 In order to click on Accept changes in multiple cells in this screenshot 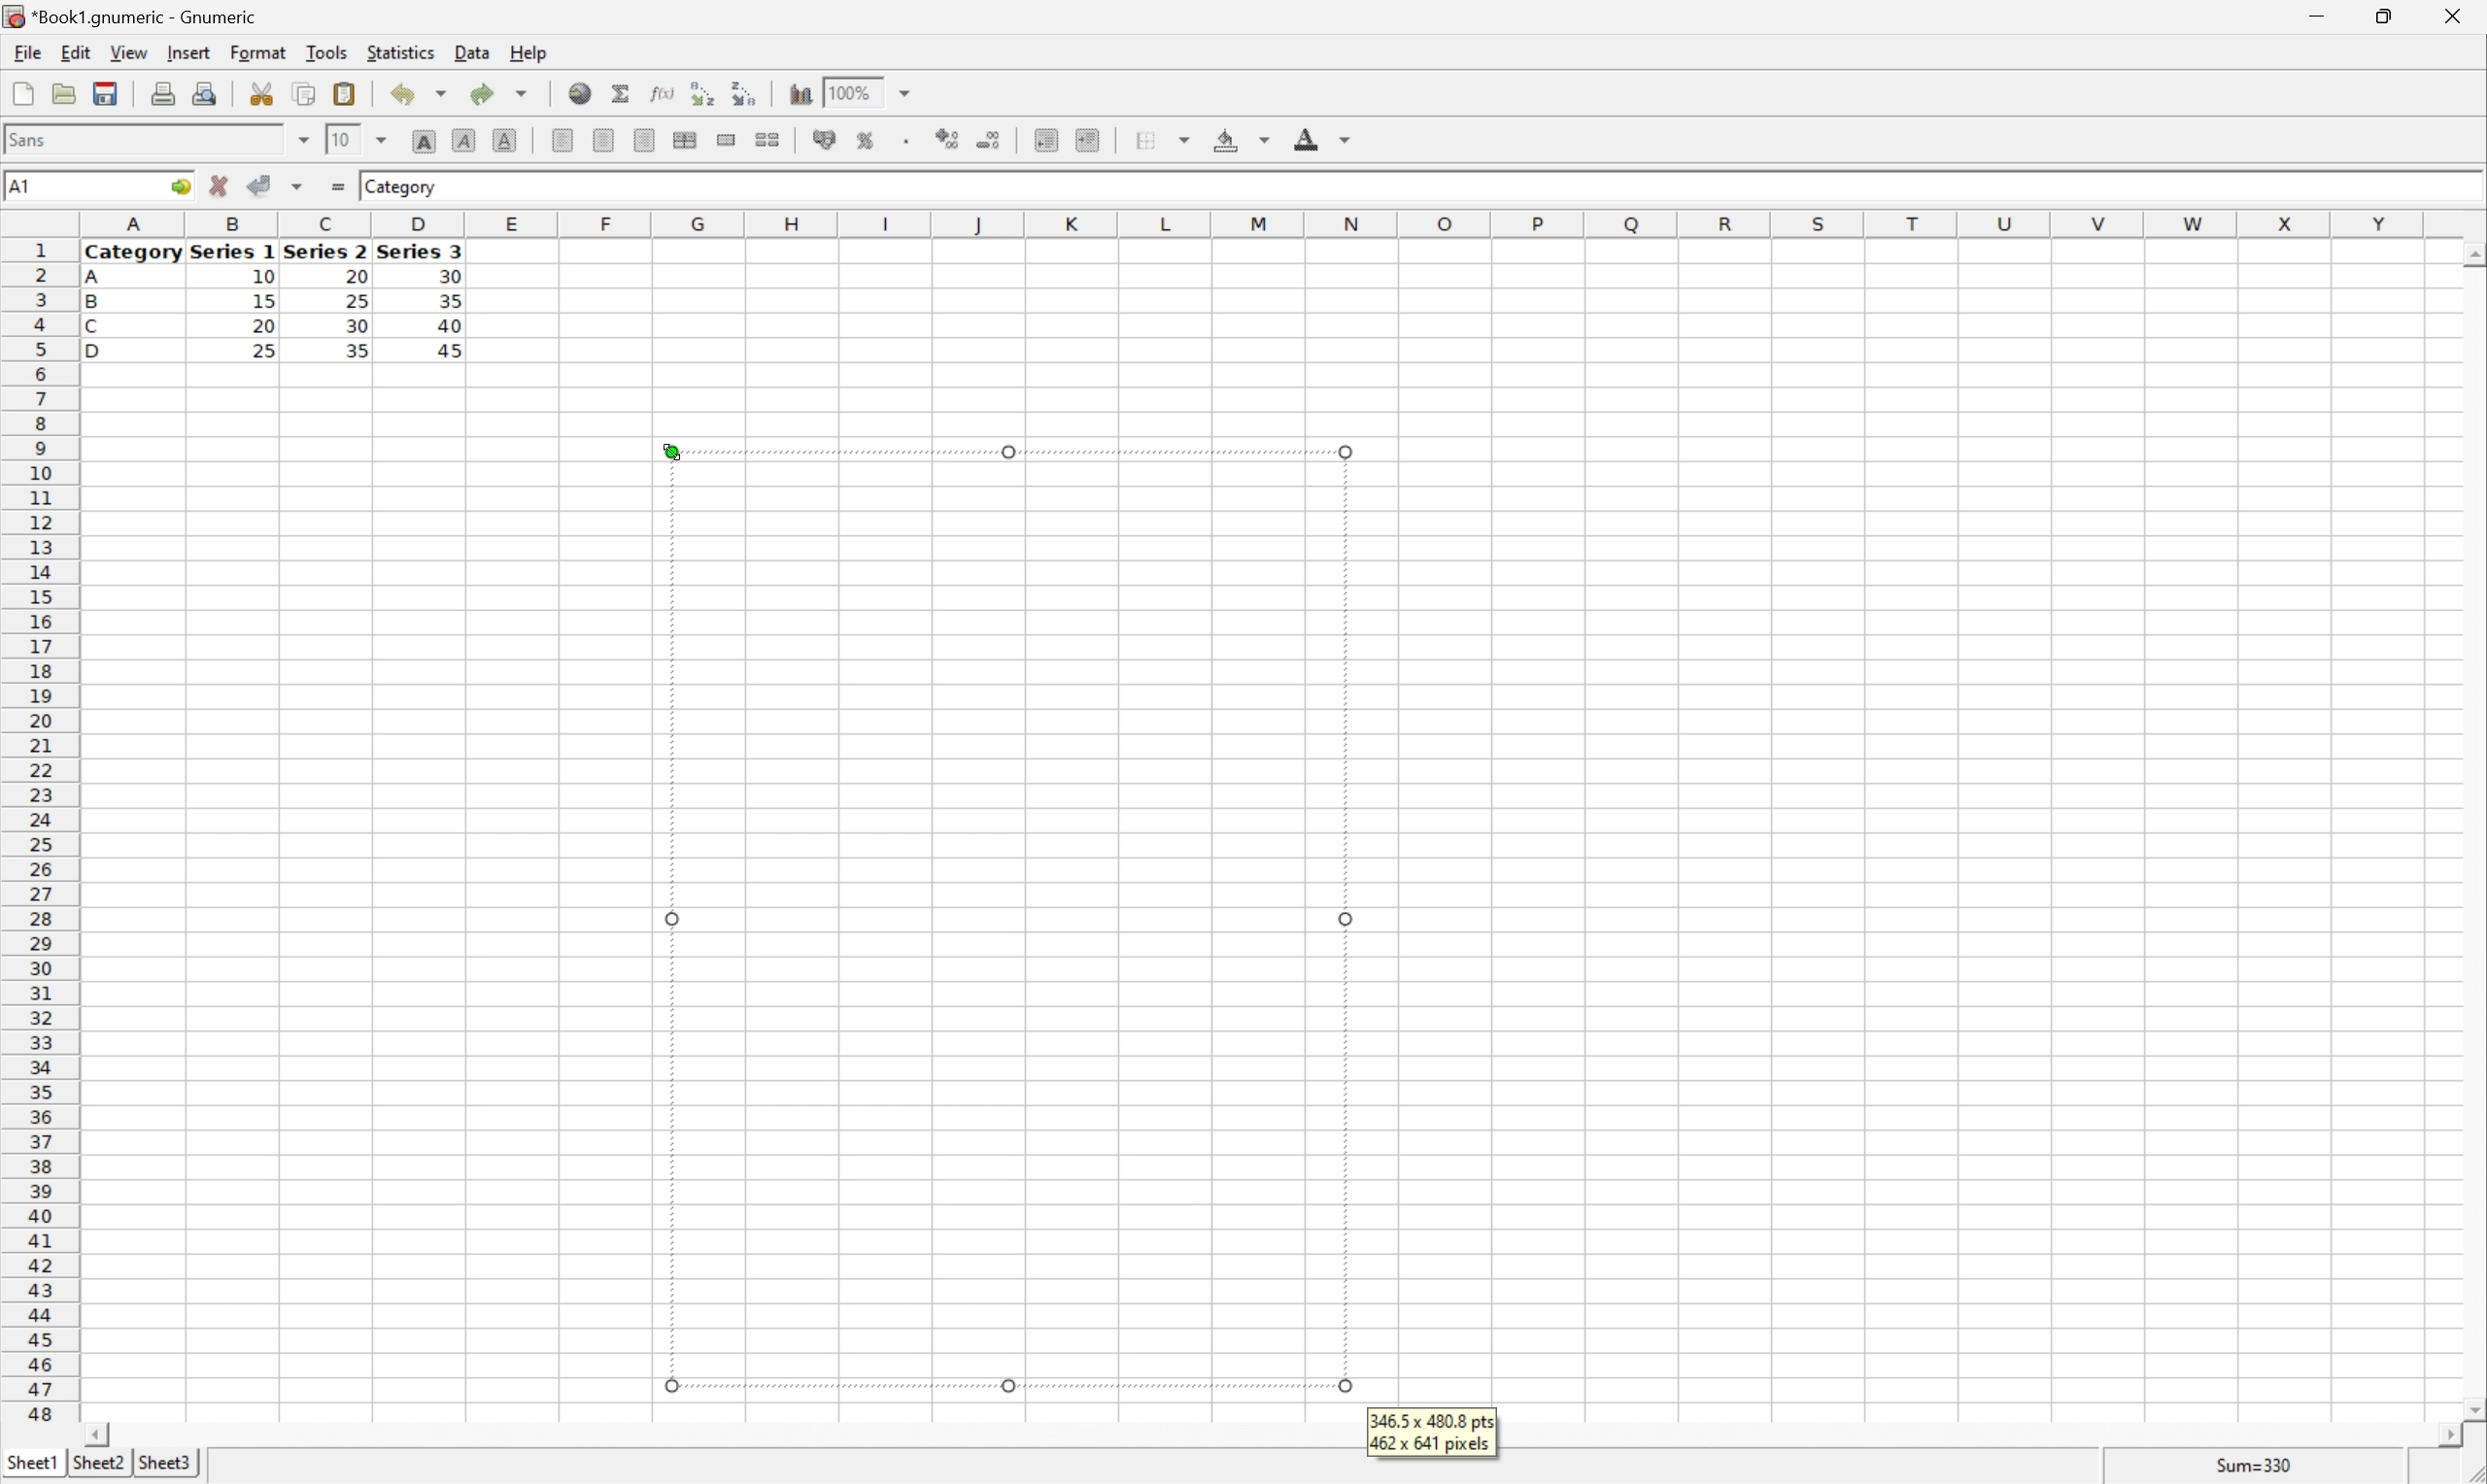, I will do `click(296, 186)`.